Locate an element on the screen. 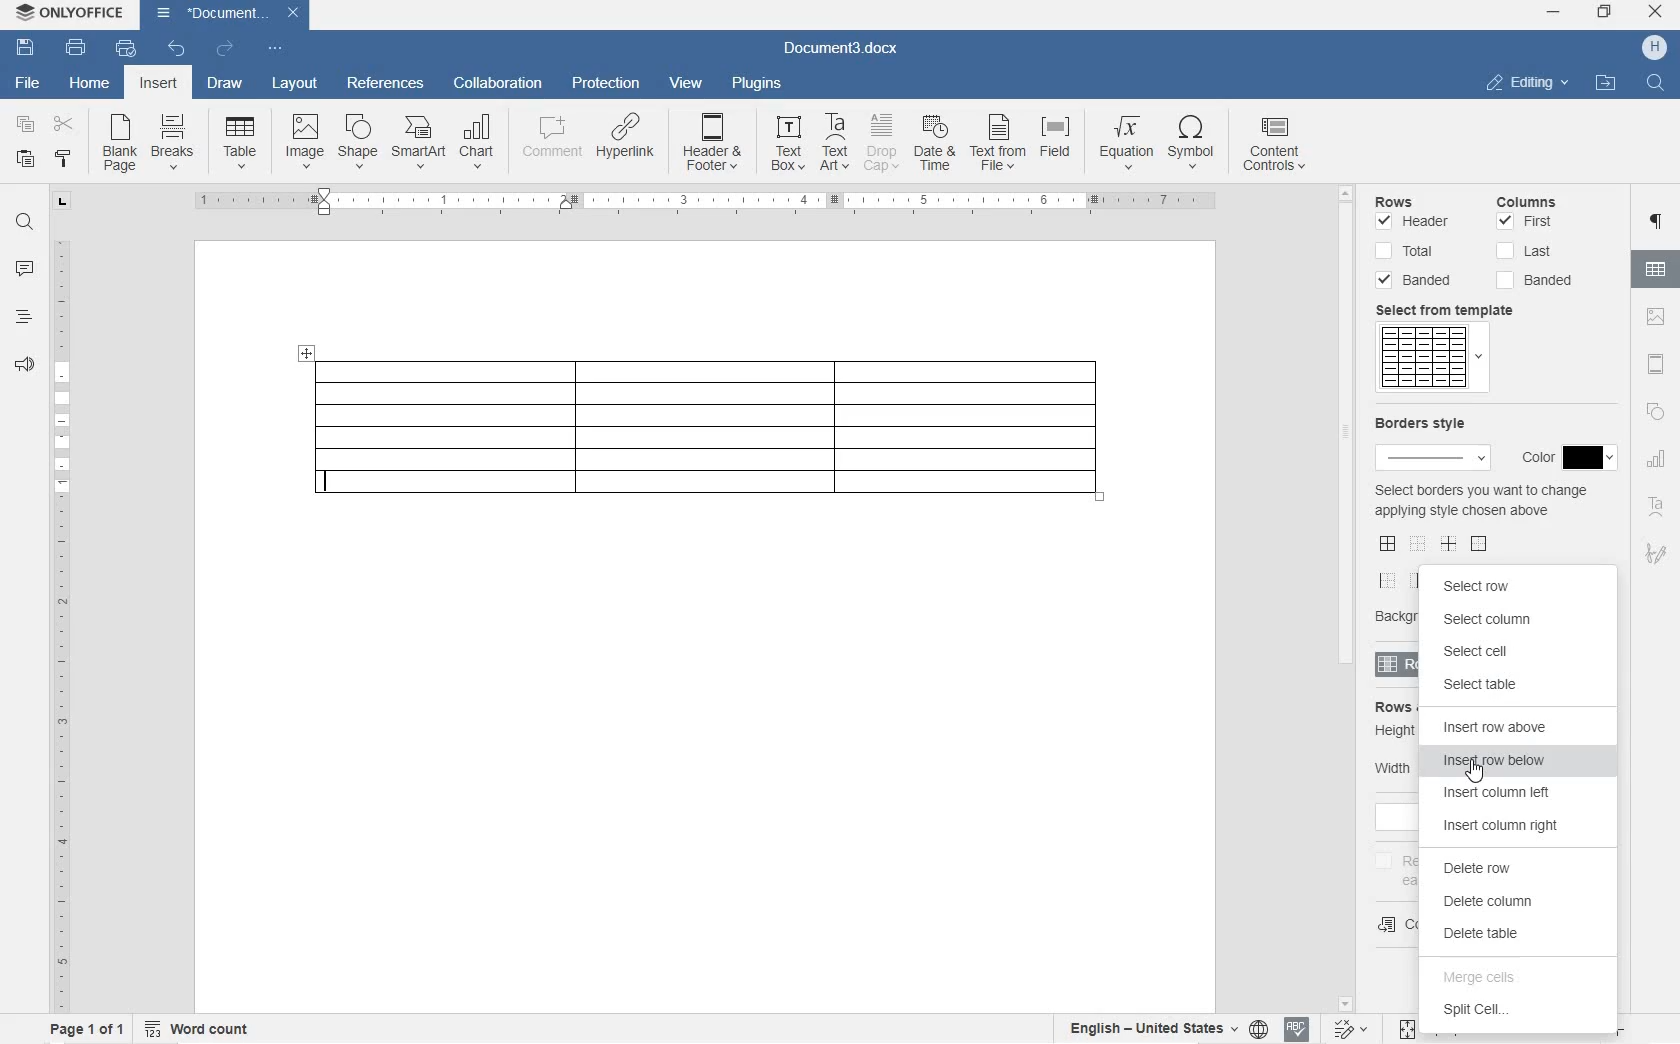 This screenshot has height=1044, width=1680. SCROLLBAR is located at coordinates (1344, 600).